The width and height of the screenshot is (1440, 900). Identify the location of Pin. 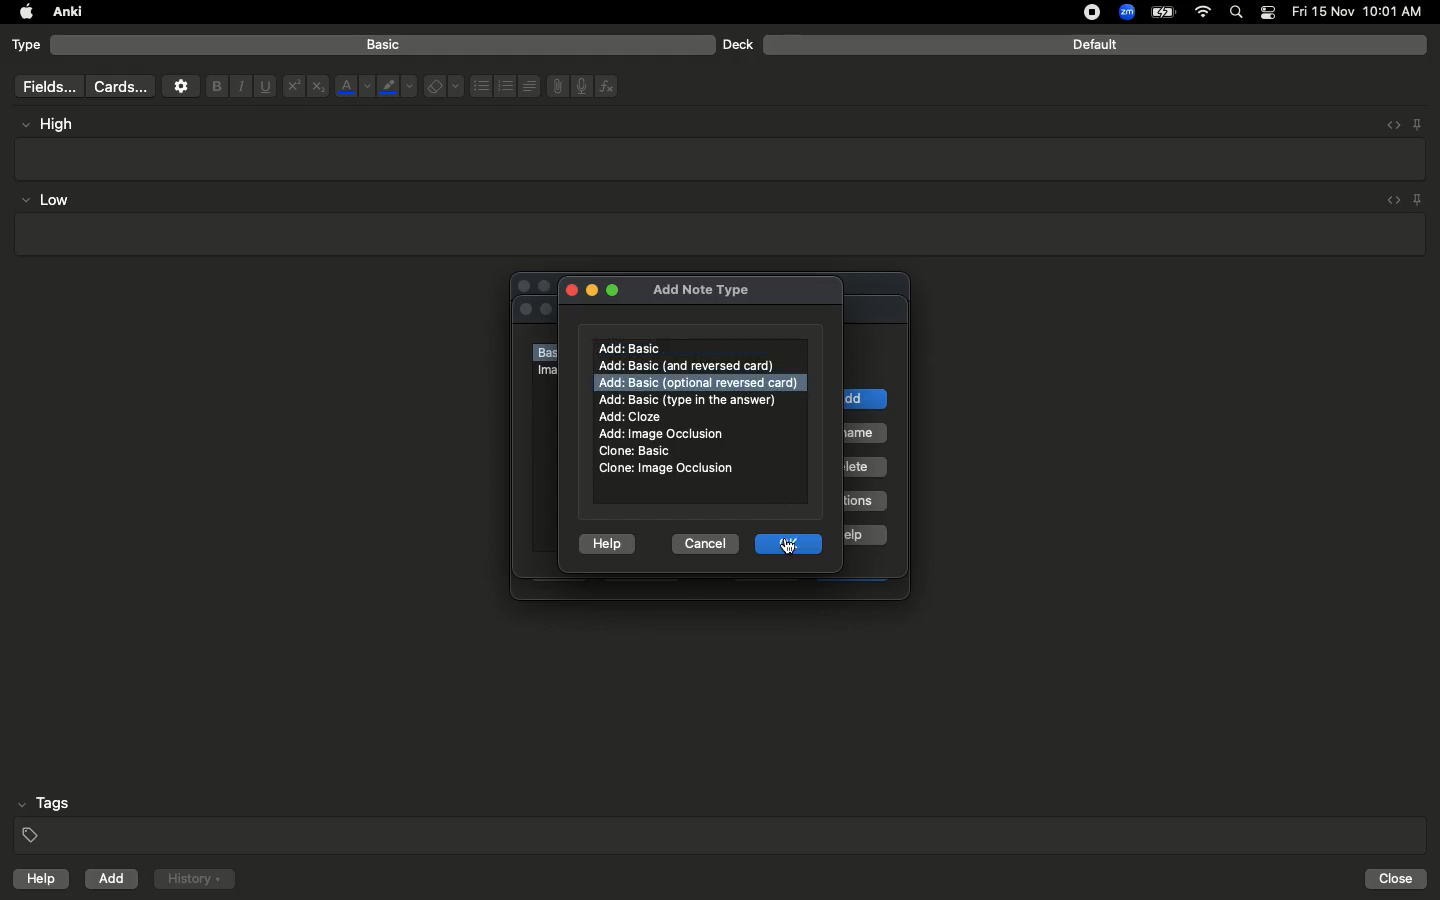
(1419, 199).